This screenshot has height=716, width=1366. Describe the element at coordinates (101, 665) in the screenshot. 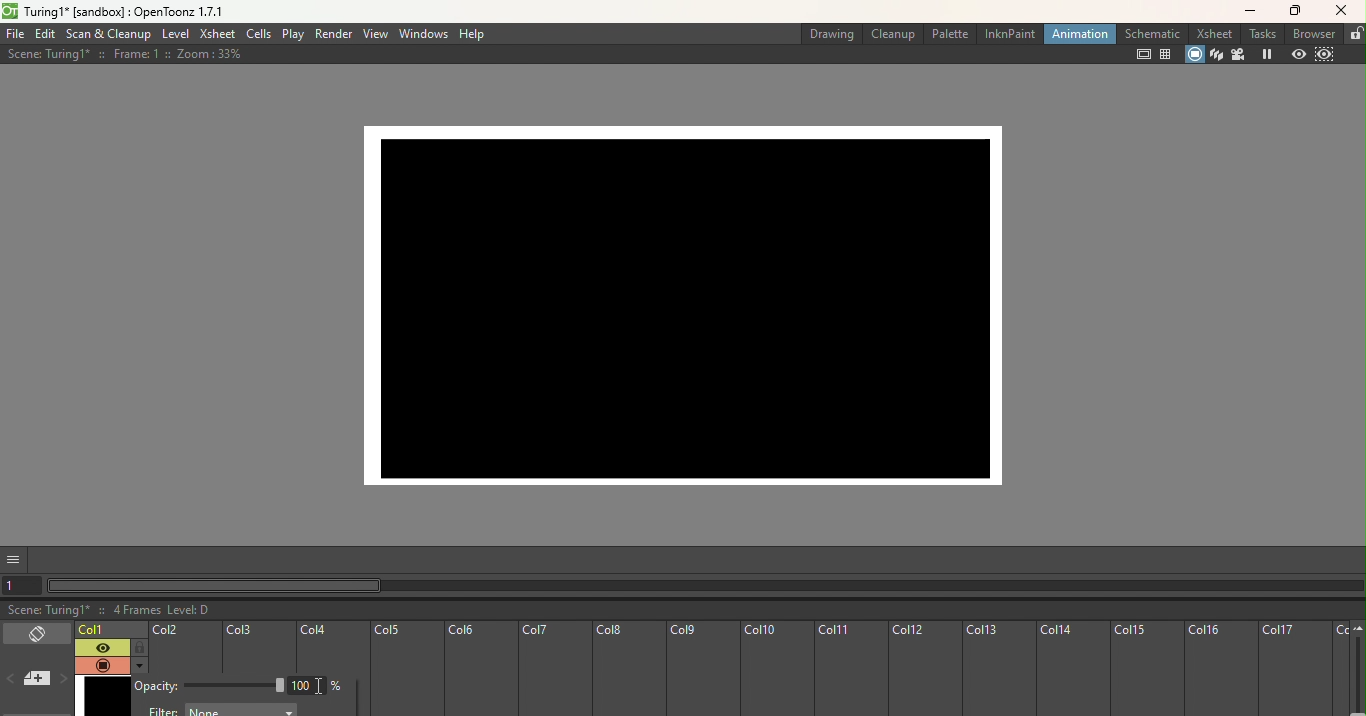

I see `Camera stand visibility toggle` at that location.